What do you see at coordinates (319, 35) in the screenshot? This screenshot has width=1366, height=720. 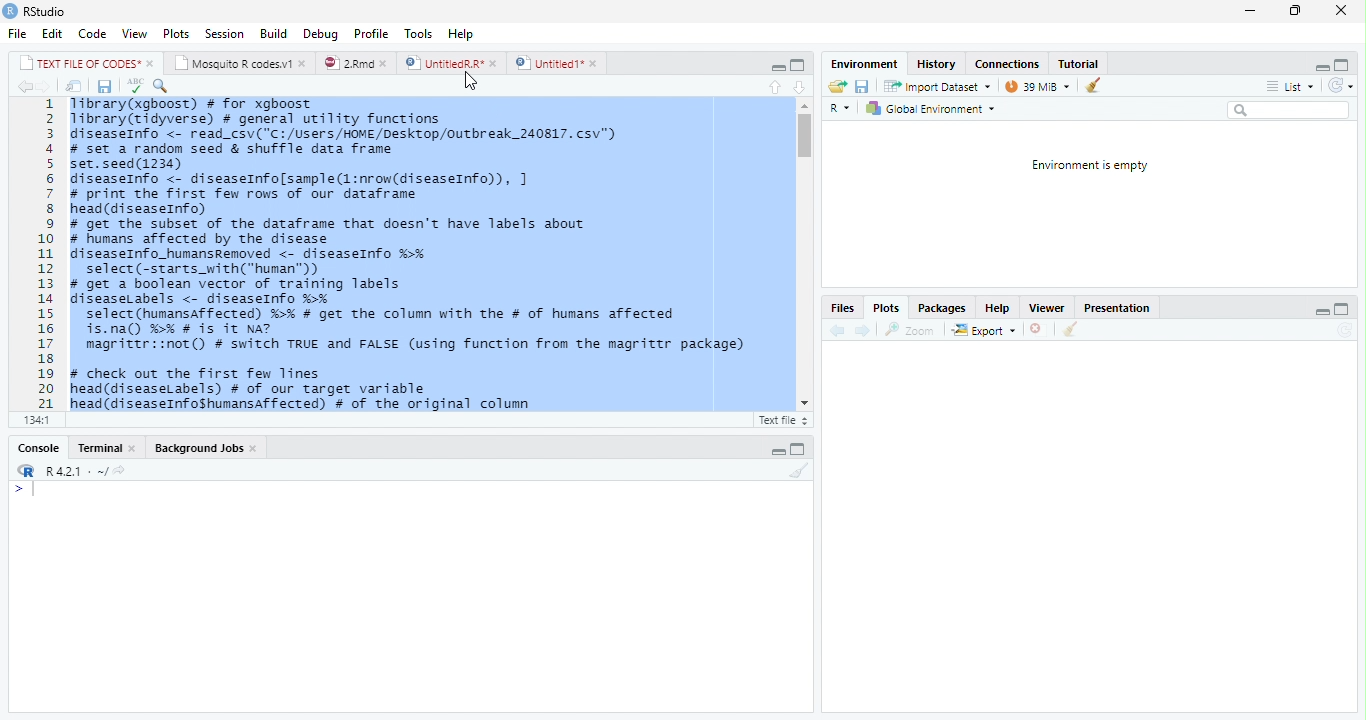 I see `Debug` at bounding box center [319, 35].